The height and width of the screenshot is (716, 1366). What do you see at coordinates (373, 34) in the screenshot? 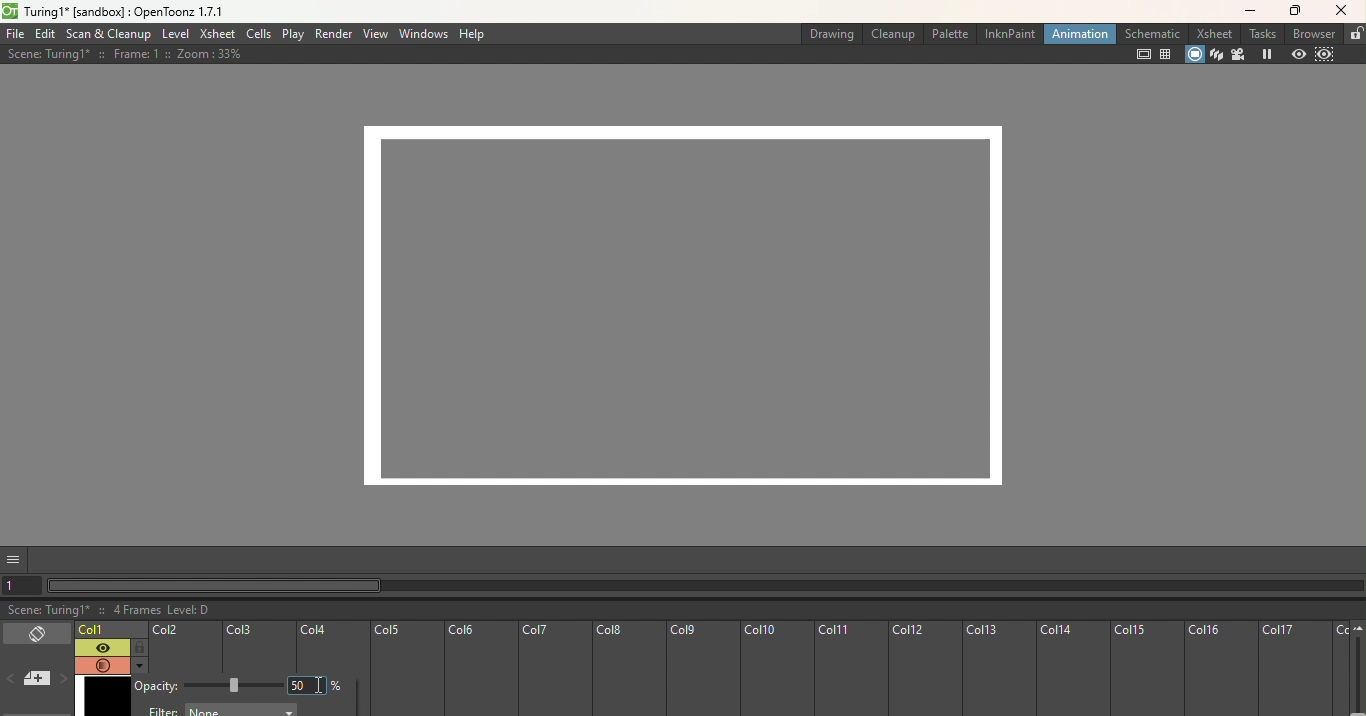
I see `View` at bounding box center [373, 34].